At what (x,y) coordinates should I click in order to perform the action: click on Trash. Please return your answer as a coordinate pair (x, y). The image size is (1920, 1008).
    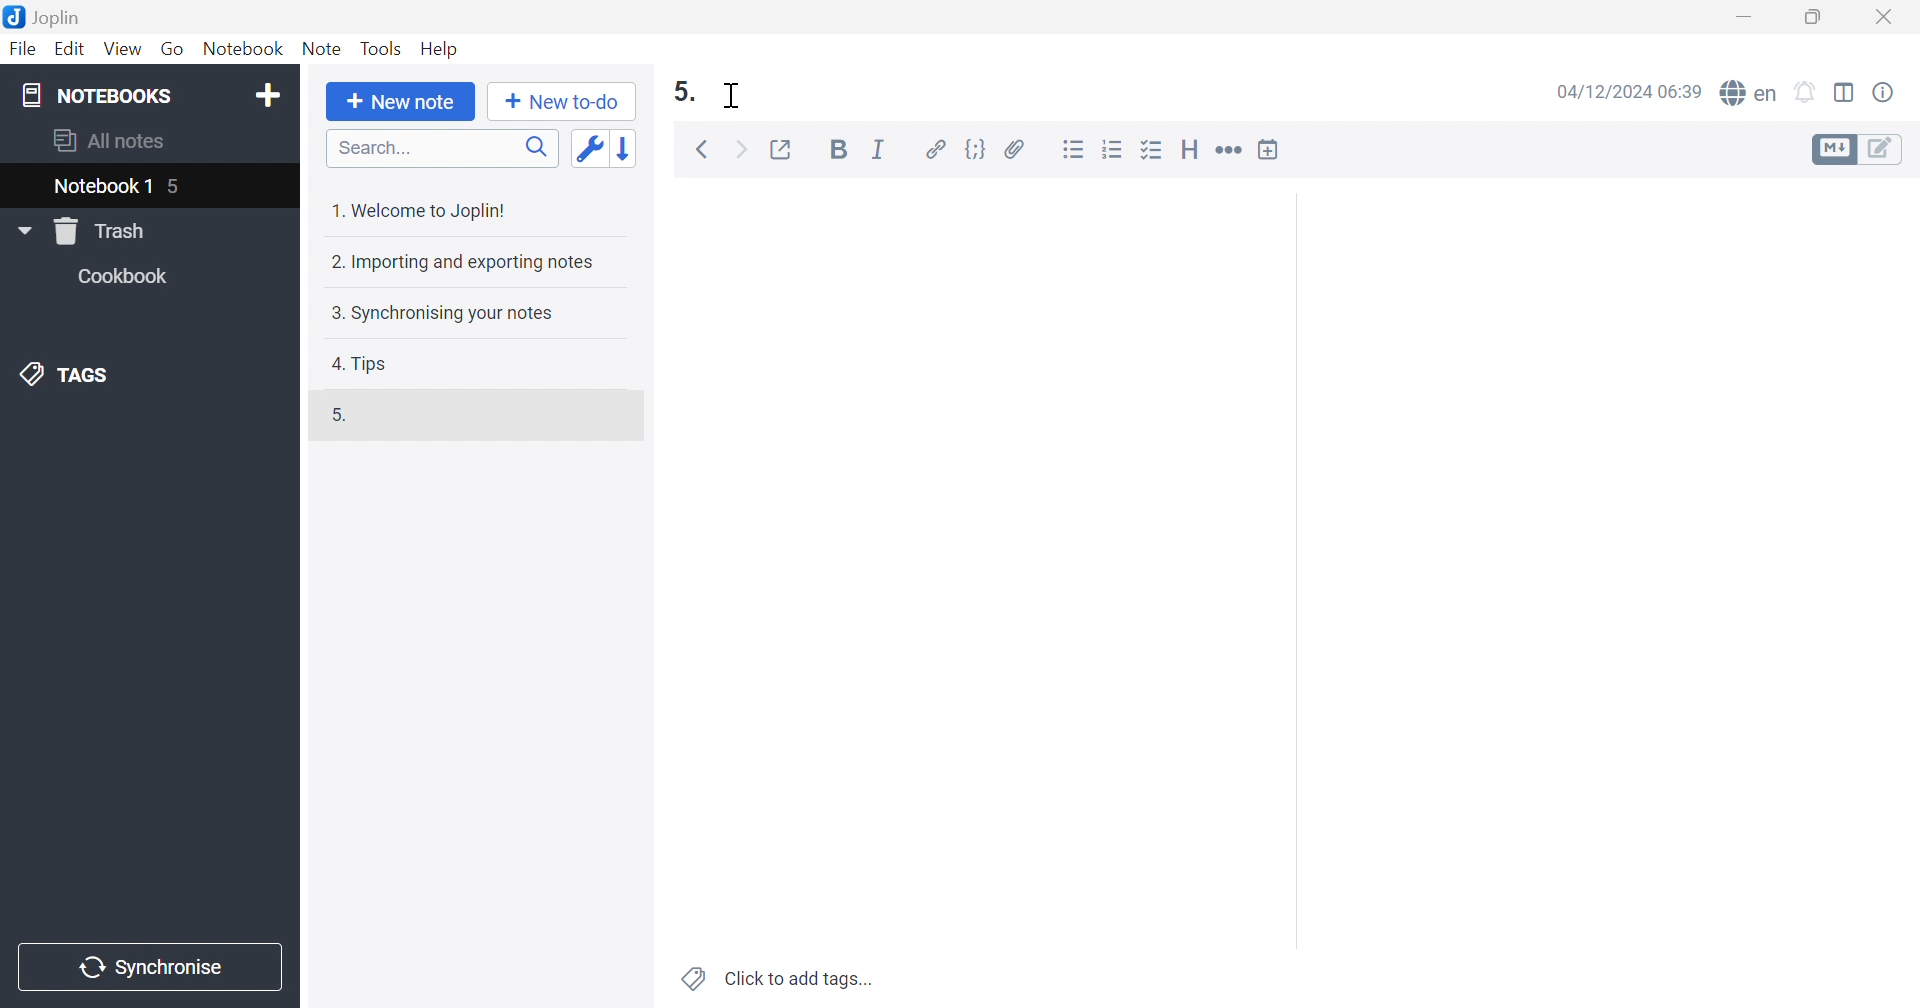
    Looking at the image, I should click on (100, 232).